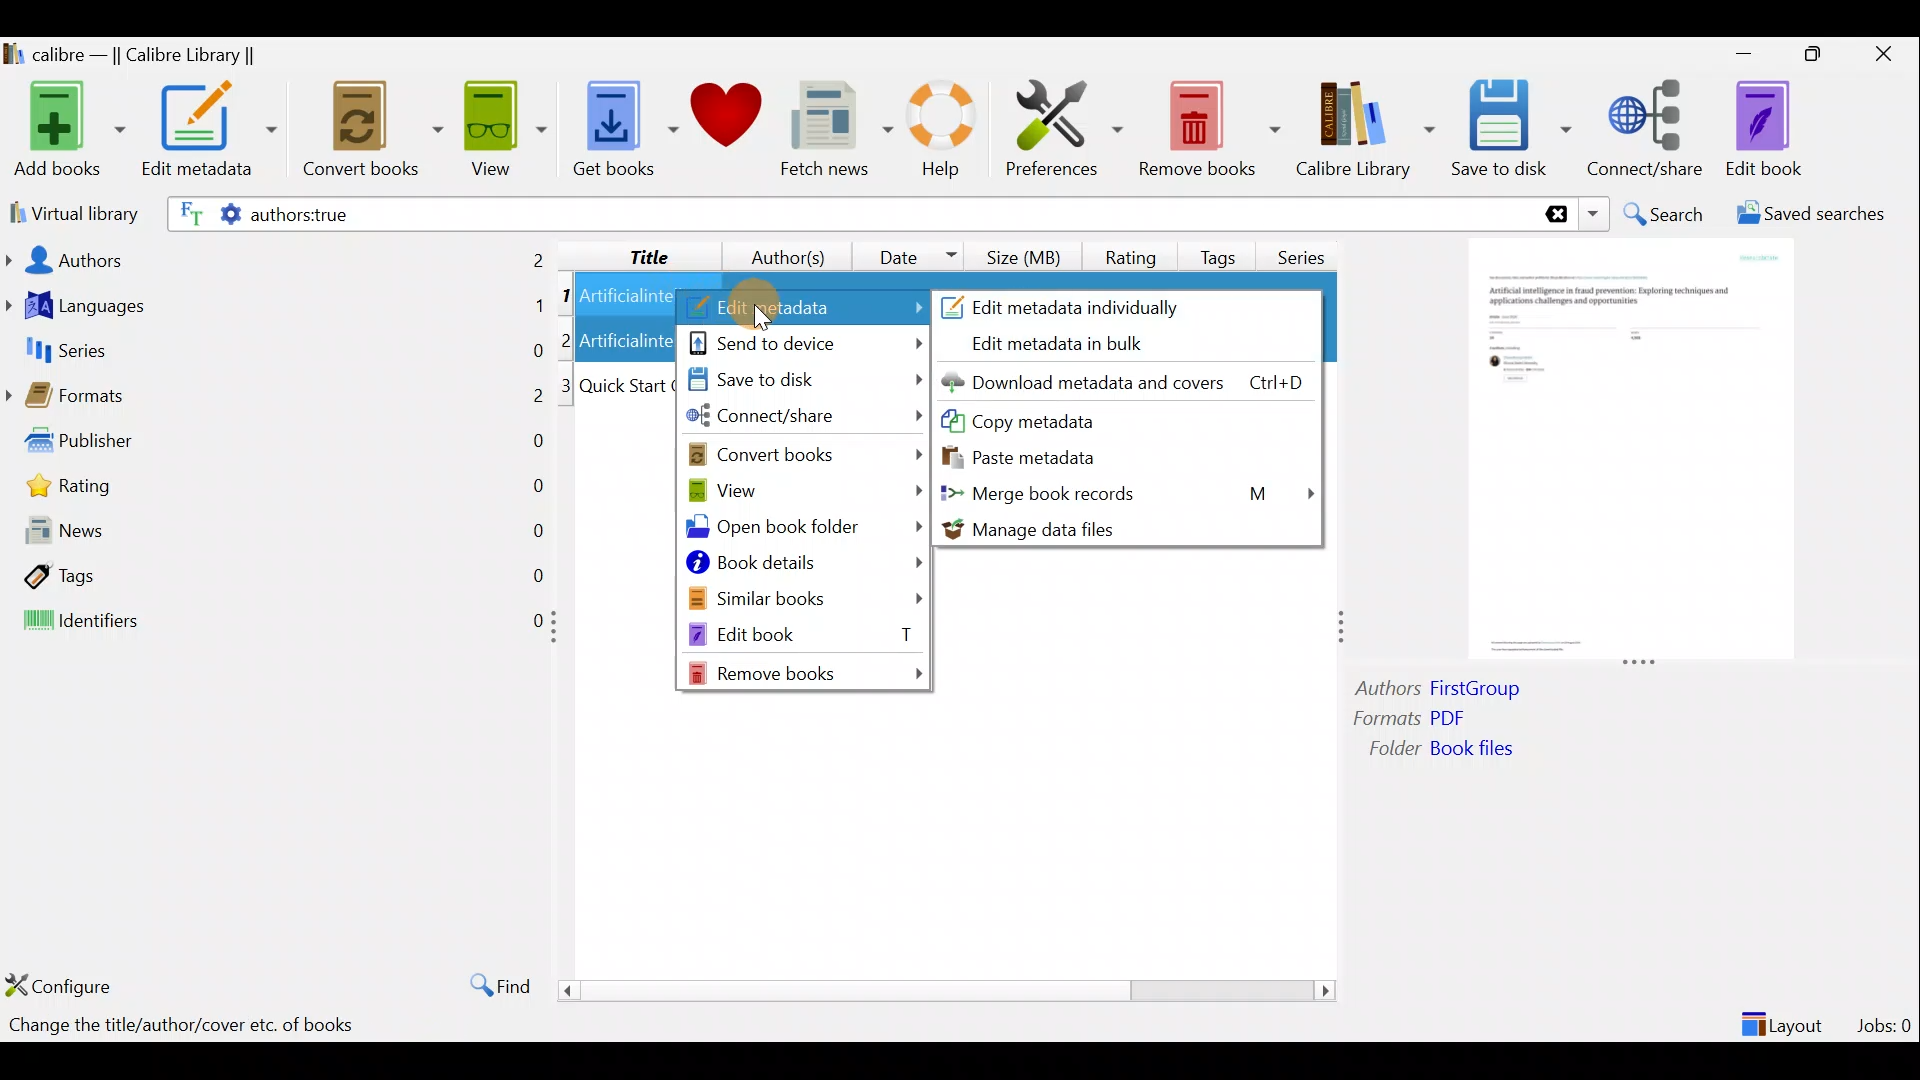 The image size is (1920, 1080). I want to click on Jobs: 0, so click(1886, 1020).